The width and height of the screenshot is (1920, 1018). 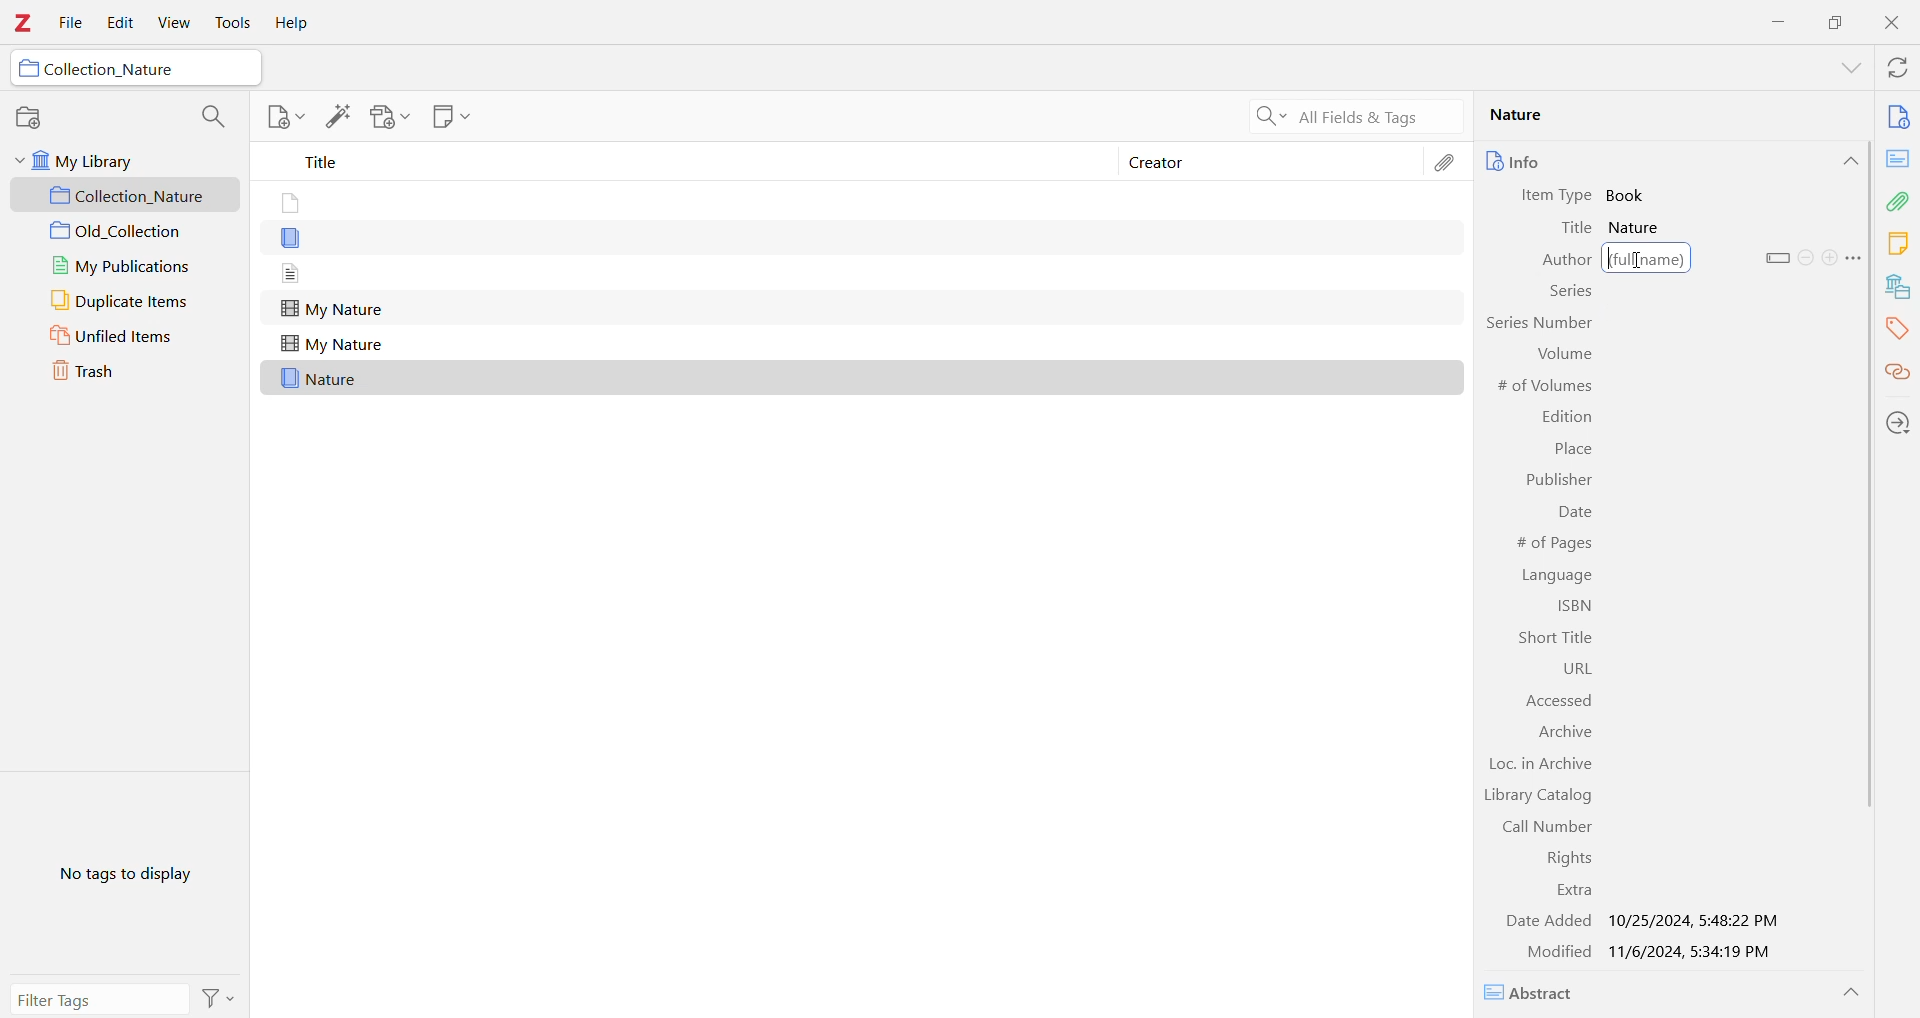 What do you see at coordinates (1897, 245) in the screenshot?
I see `Notes` at bounding box center [1897, 245].